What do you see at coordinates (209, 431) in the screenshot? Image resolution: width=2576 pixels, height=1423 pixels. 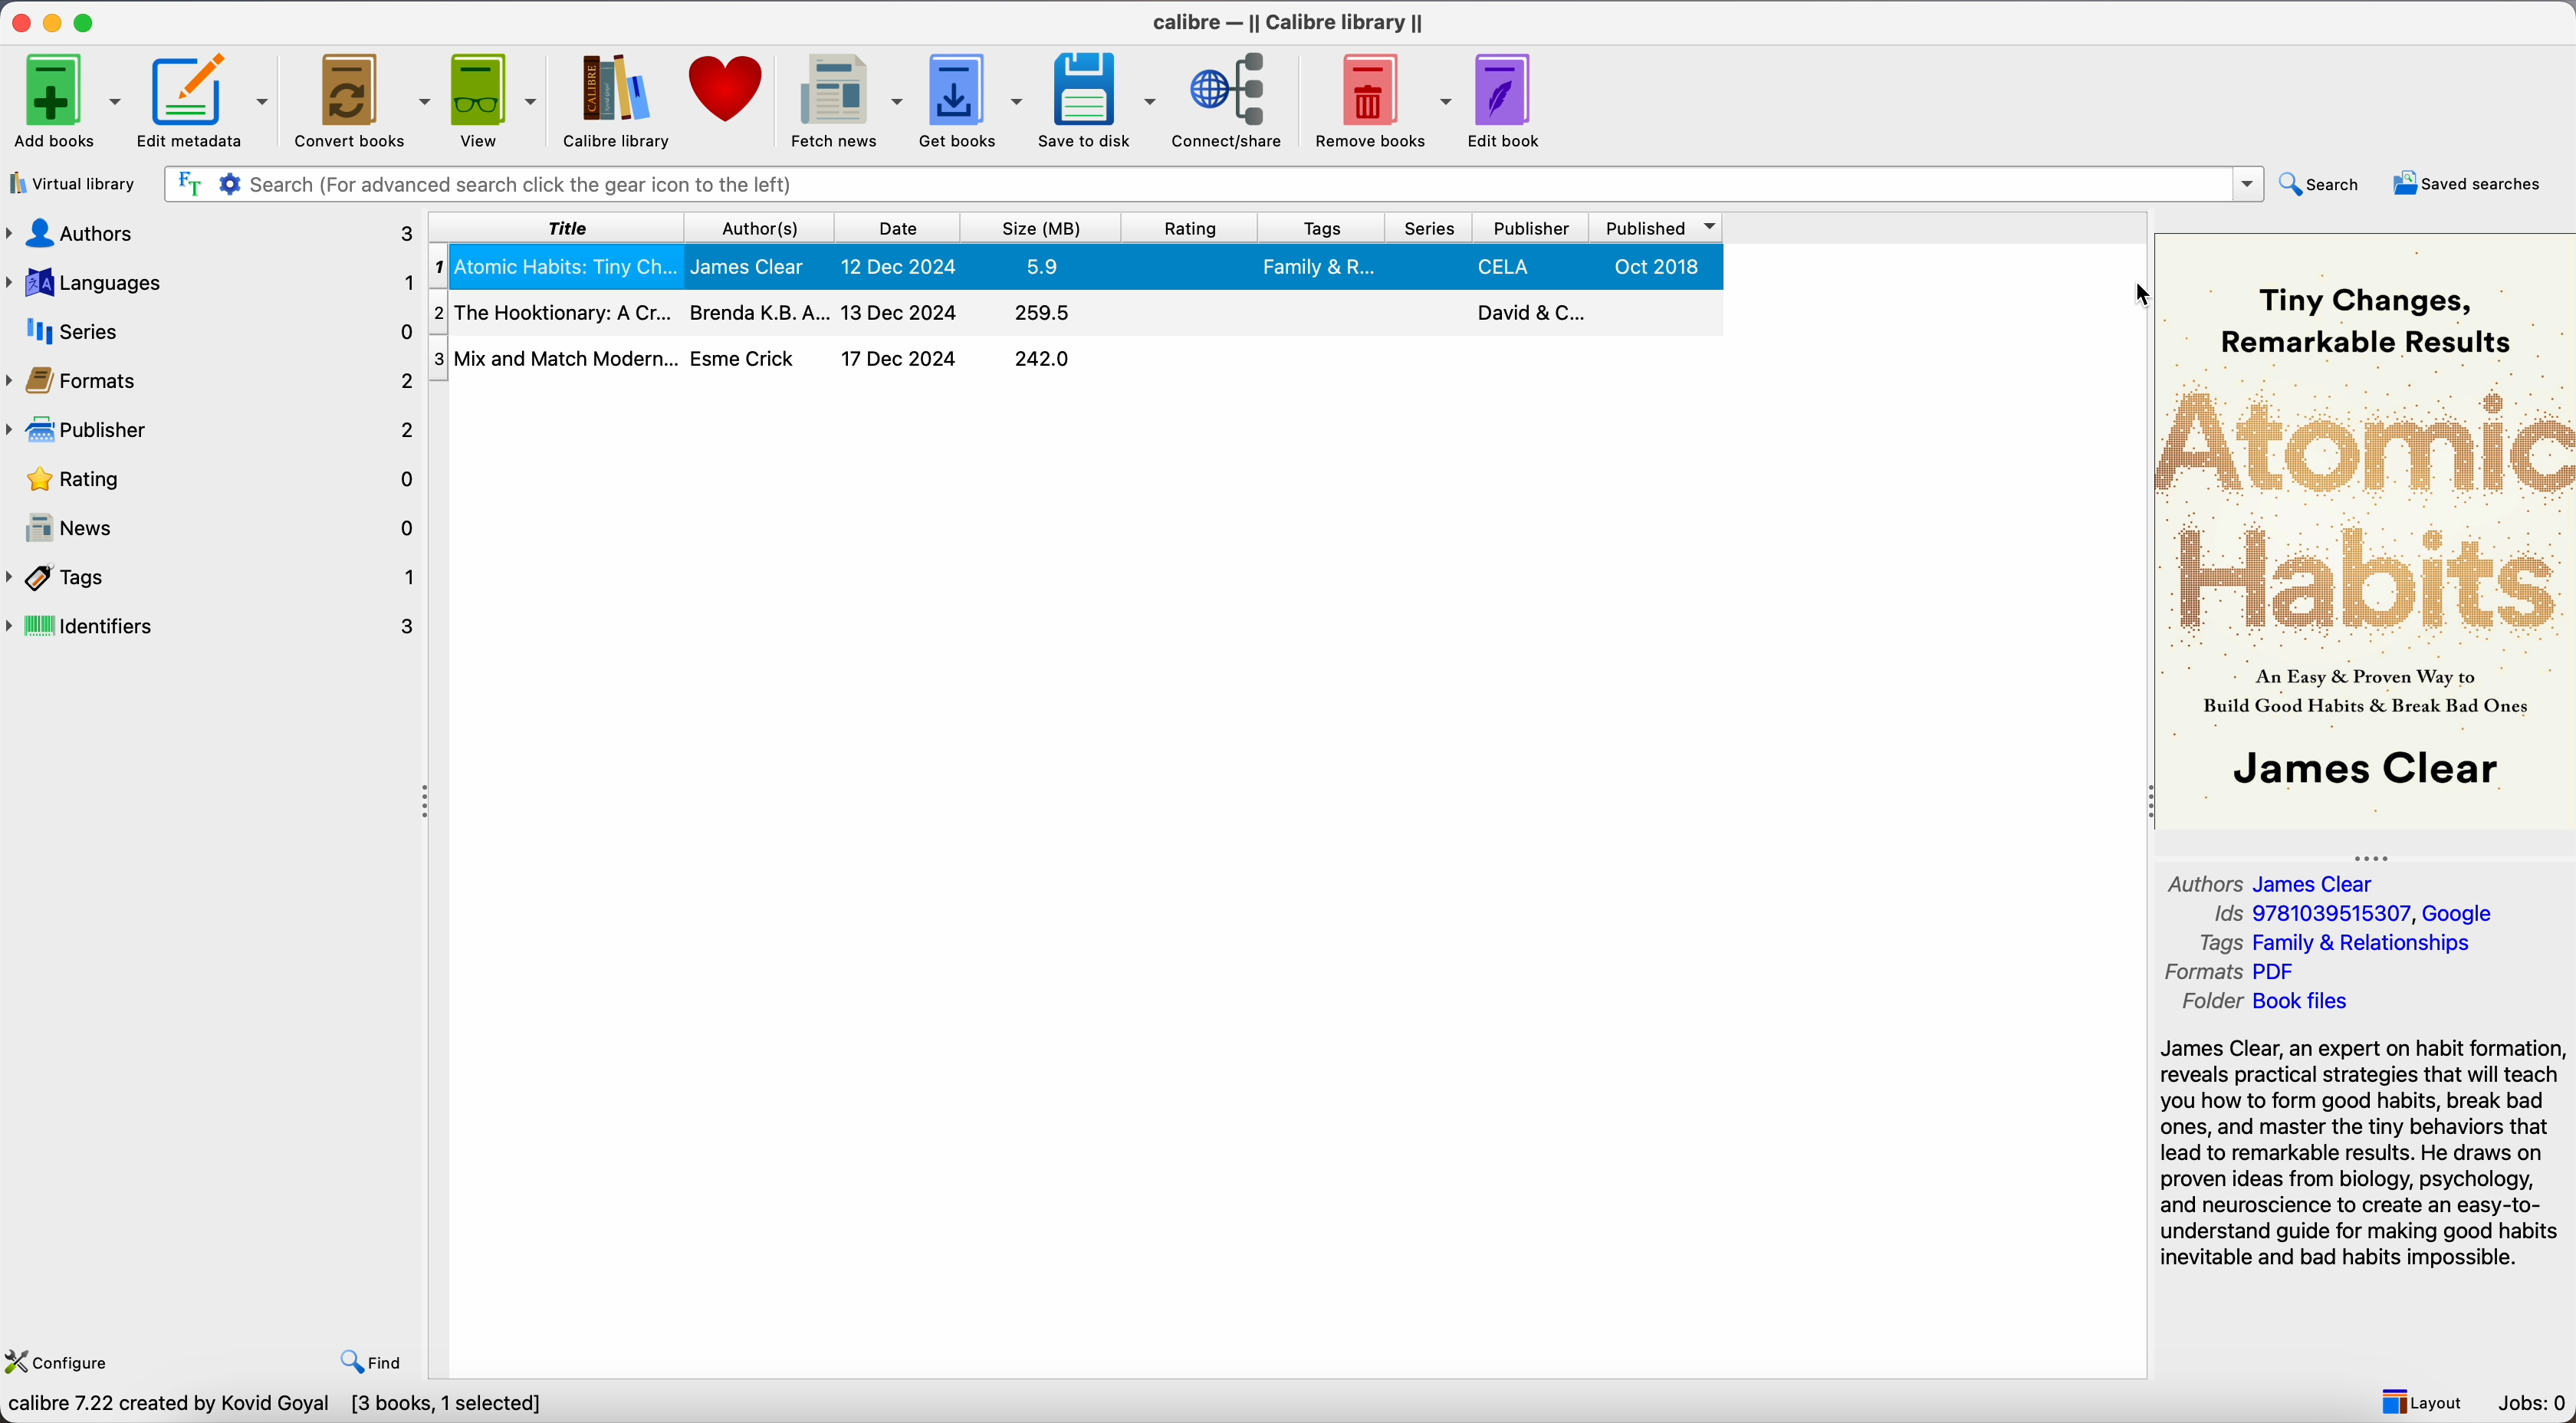 I see `publisher` at bounding box center [209, 431].